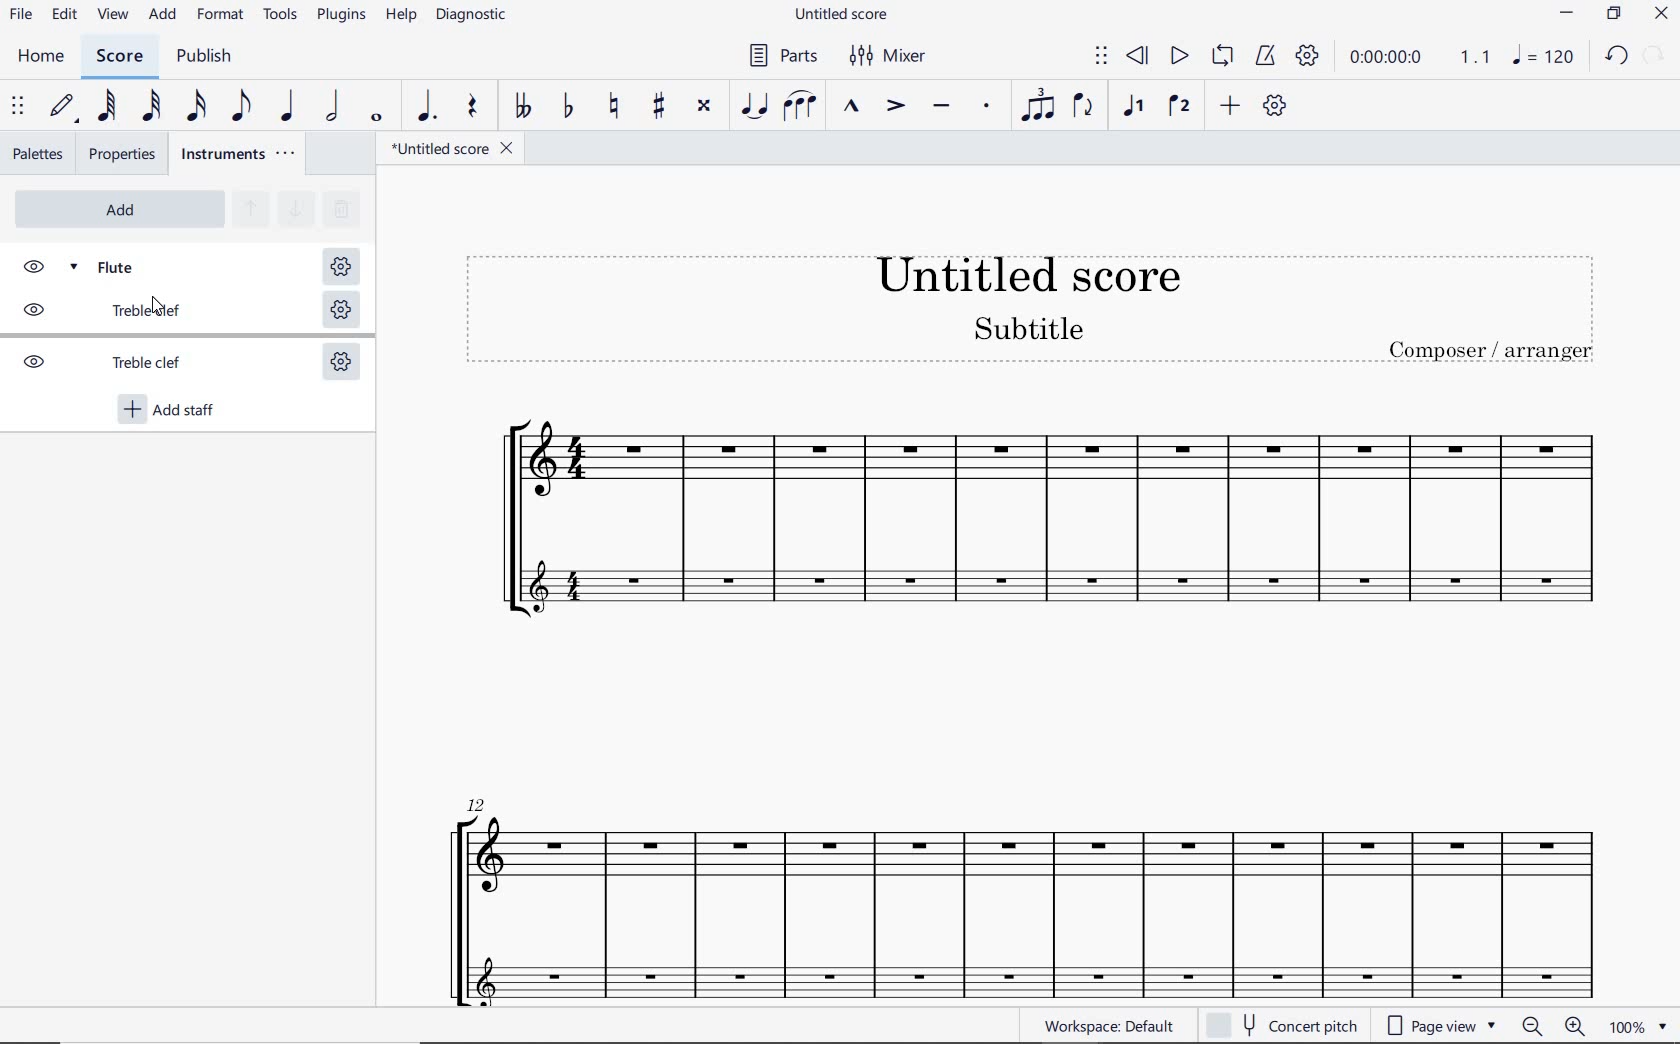 The width and height of the screenshot is (1680, 1044). Describe the element at coordinates (1636, 1027) in the screenshot. I see `zoom factor` at that location.